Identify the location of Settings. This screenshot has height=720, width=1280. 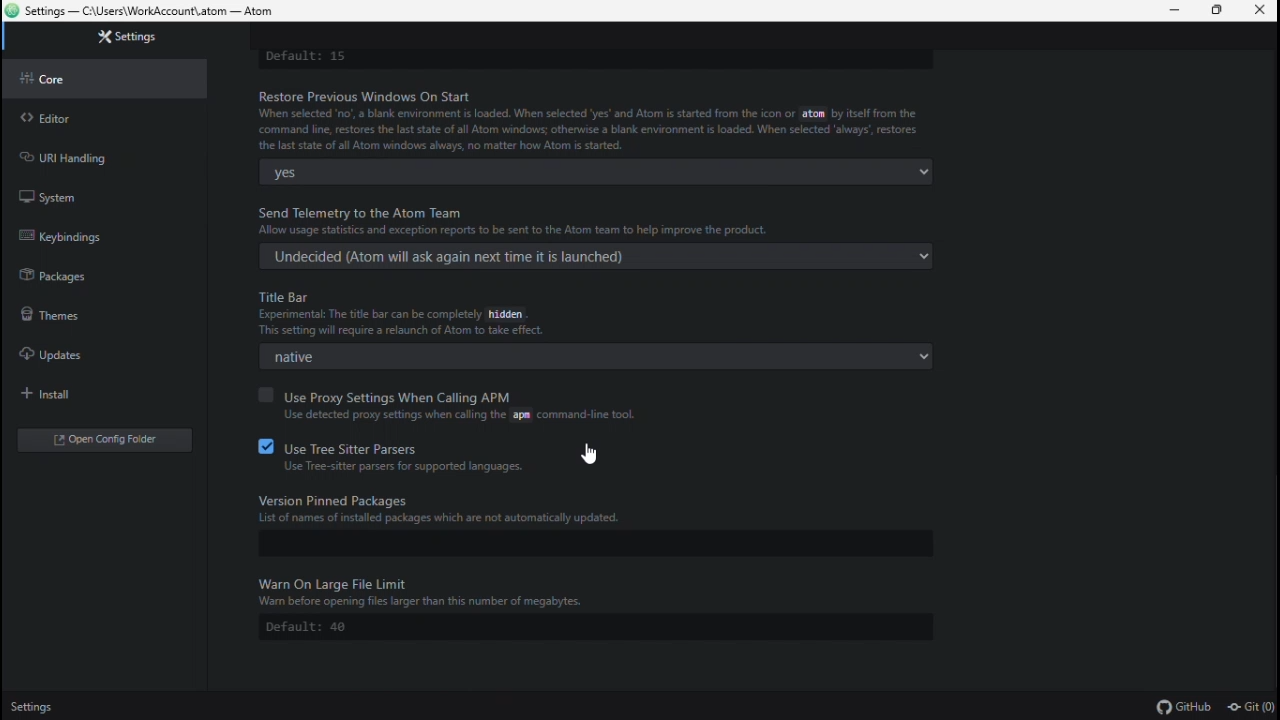
(117, 38).